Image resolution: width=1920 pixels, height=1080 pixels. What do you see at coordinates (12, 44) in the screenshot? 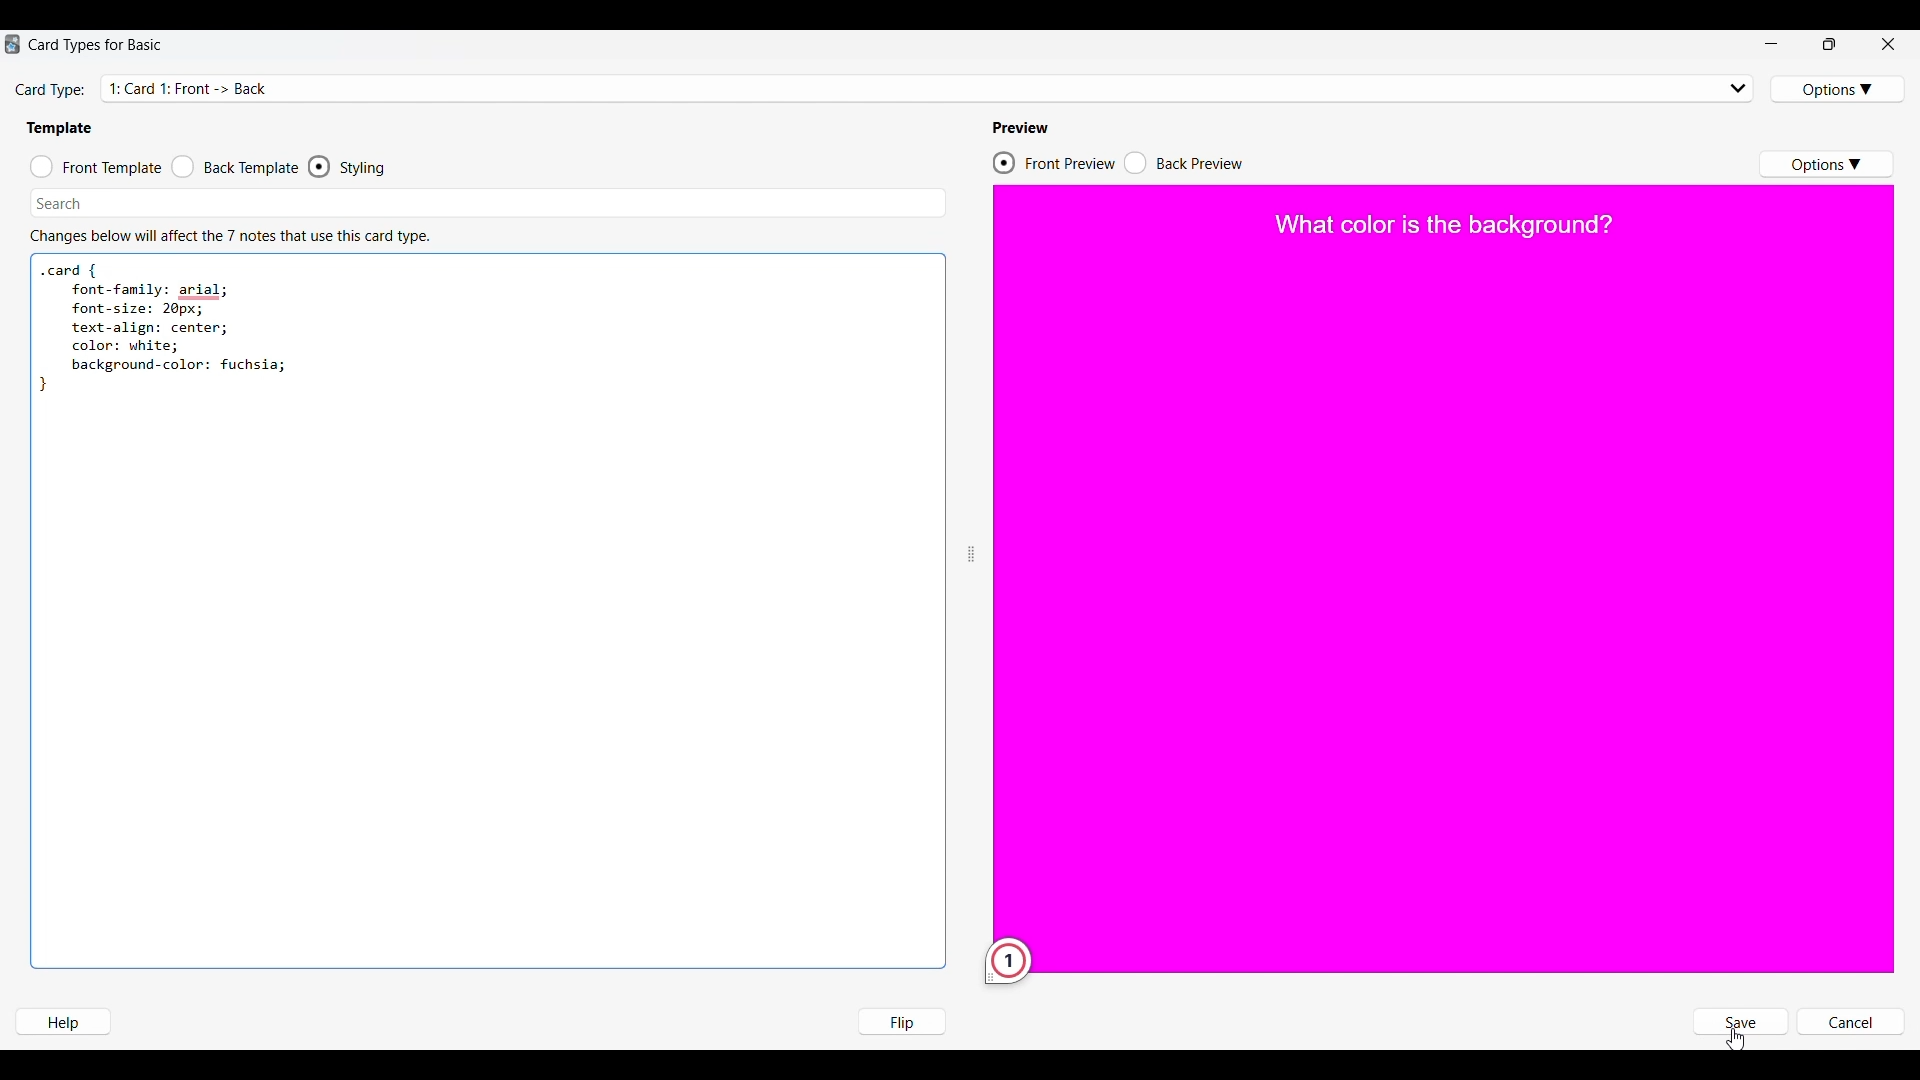
I see `Software logo` at bounding box center [12, 44].